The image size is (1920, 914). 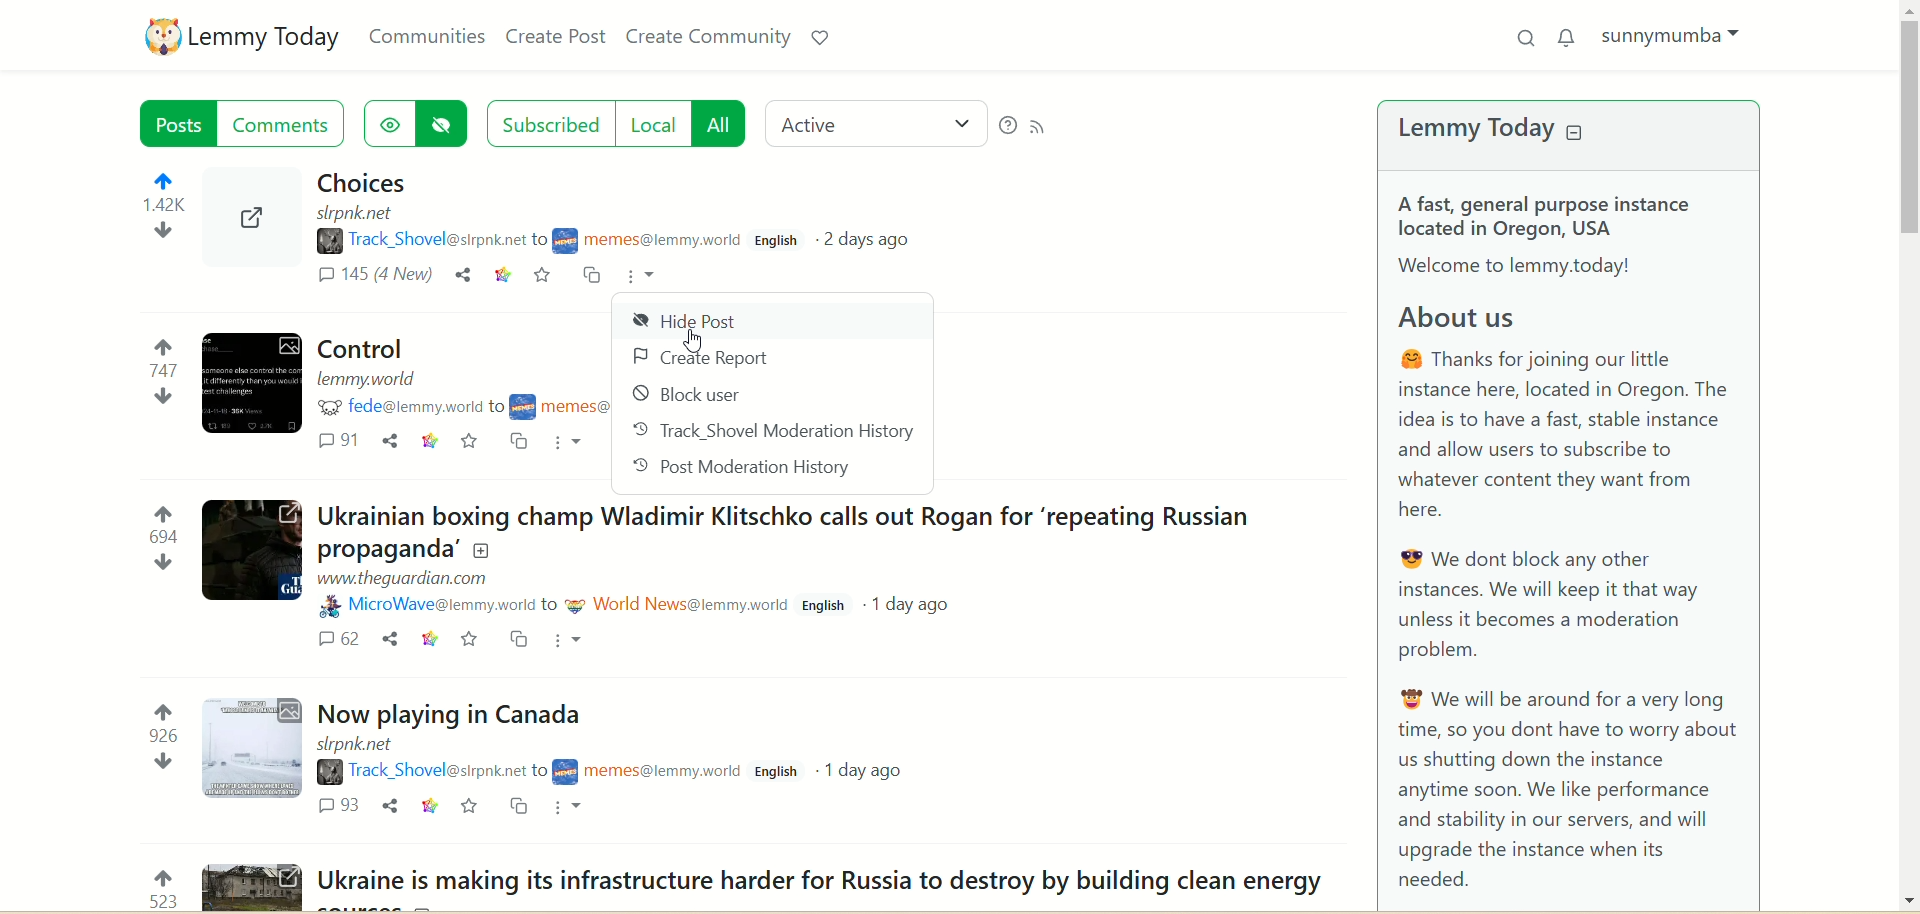 What do you see at coordinates (519, 441) in the screenshot?
I see `cross post` at bounding box center [519, 441].